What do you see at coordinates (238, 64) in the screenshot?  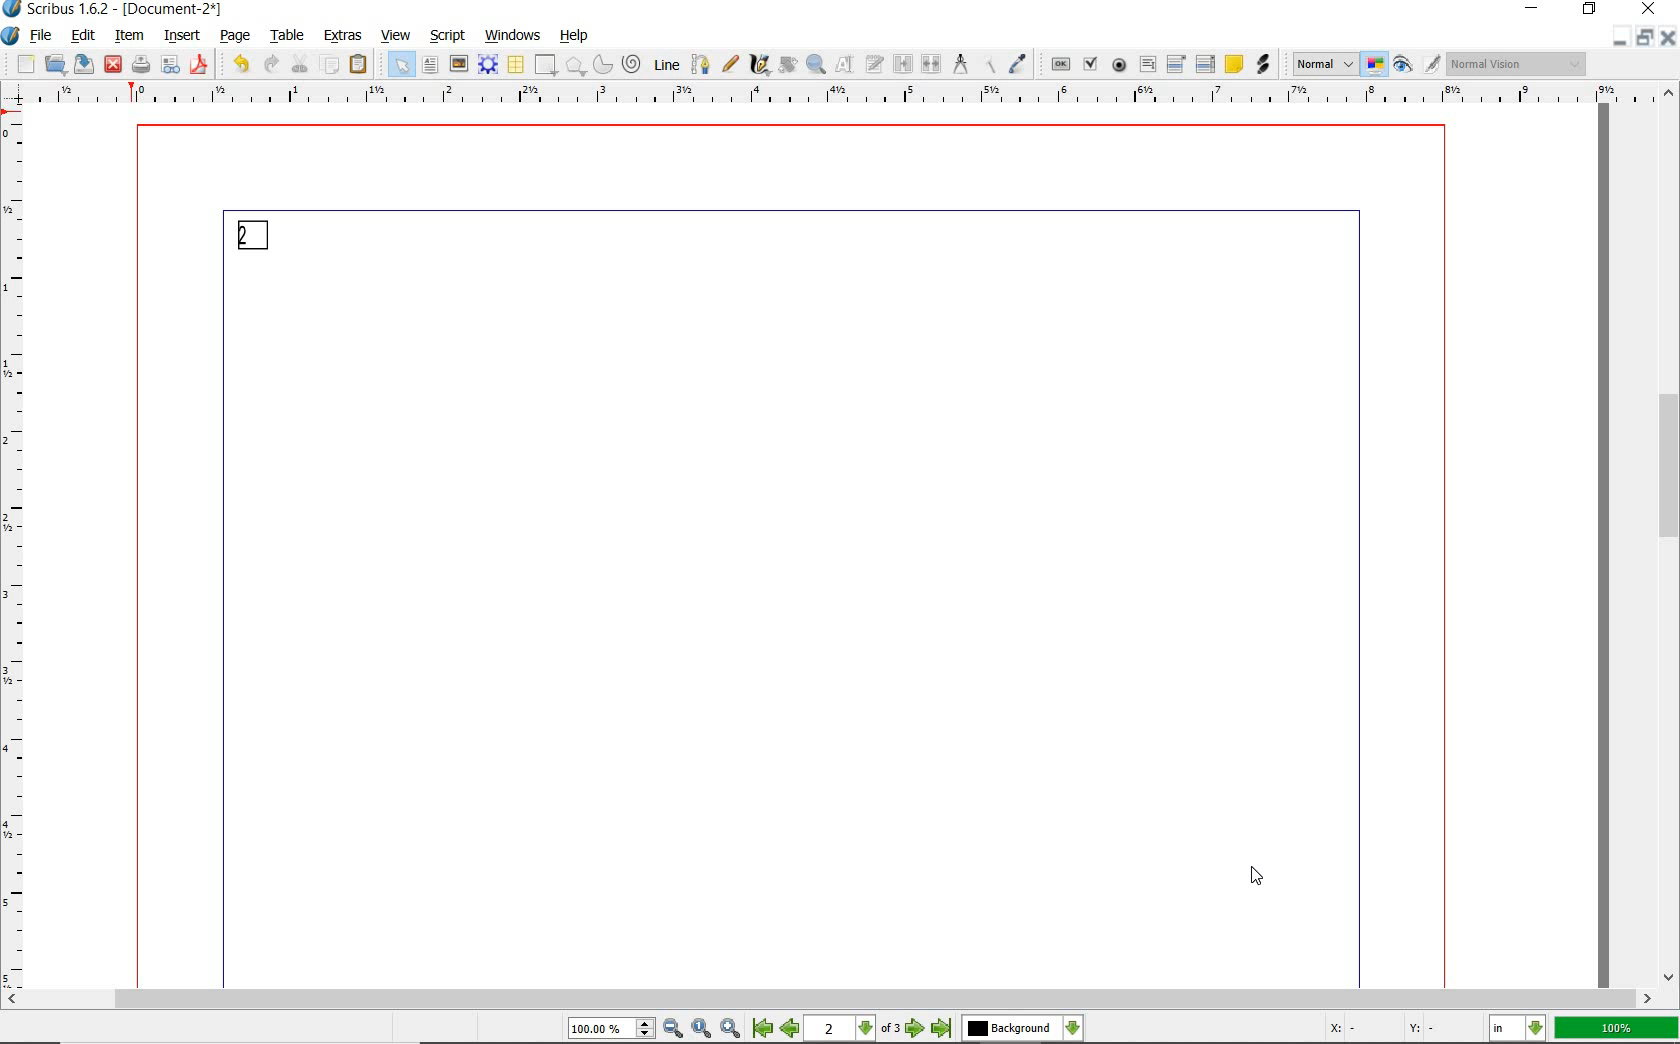 I see `undo` at bounding box center [238, 64].